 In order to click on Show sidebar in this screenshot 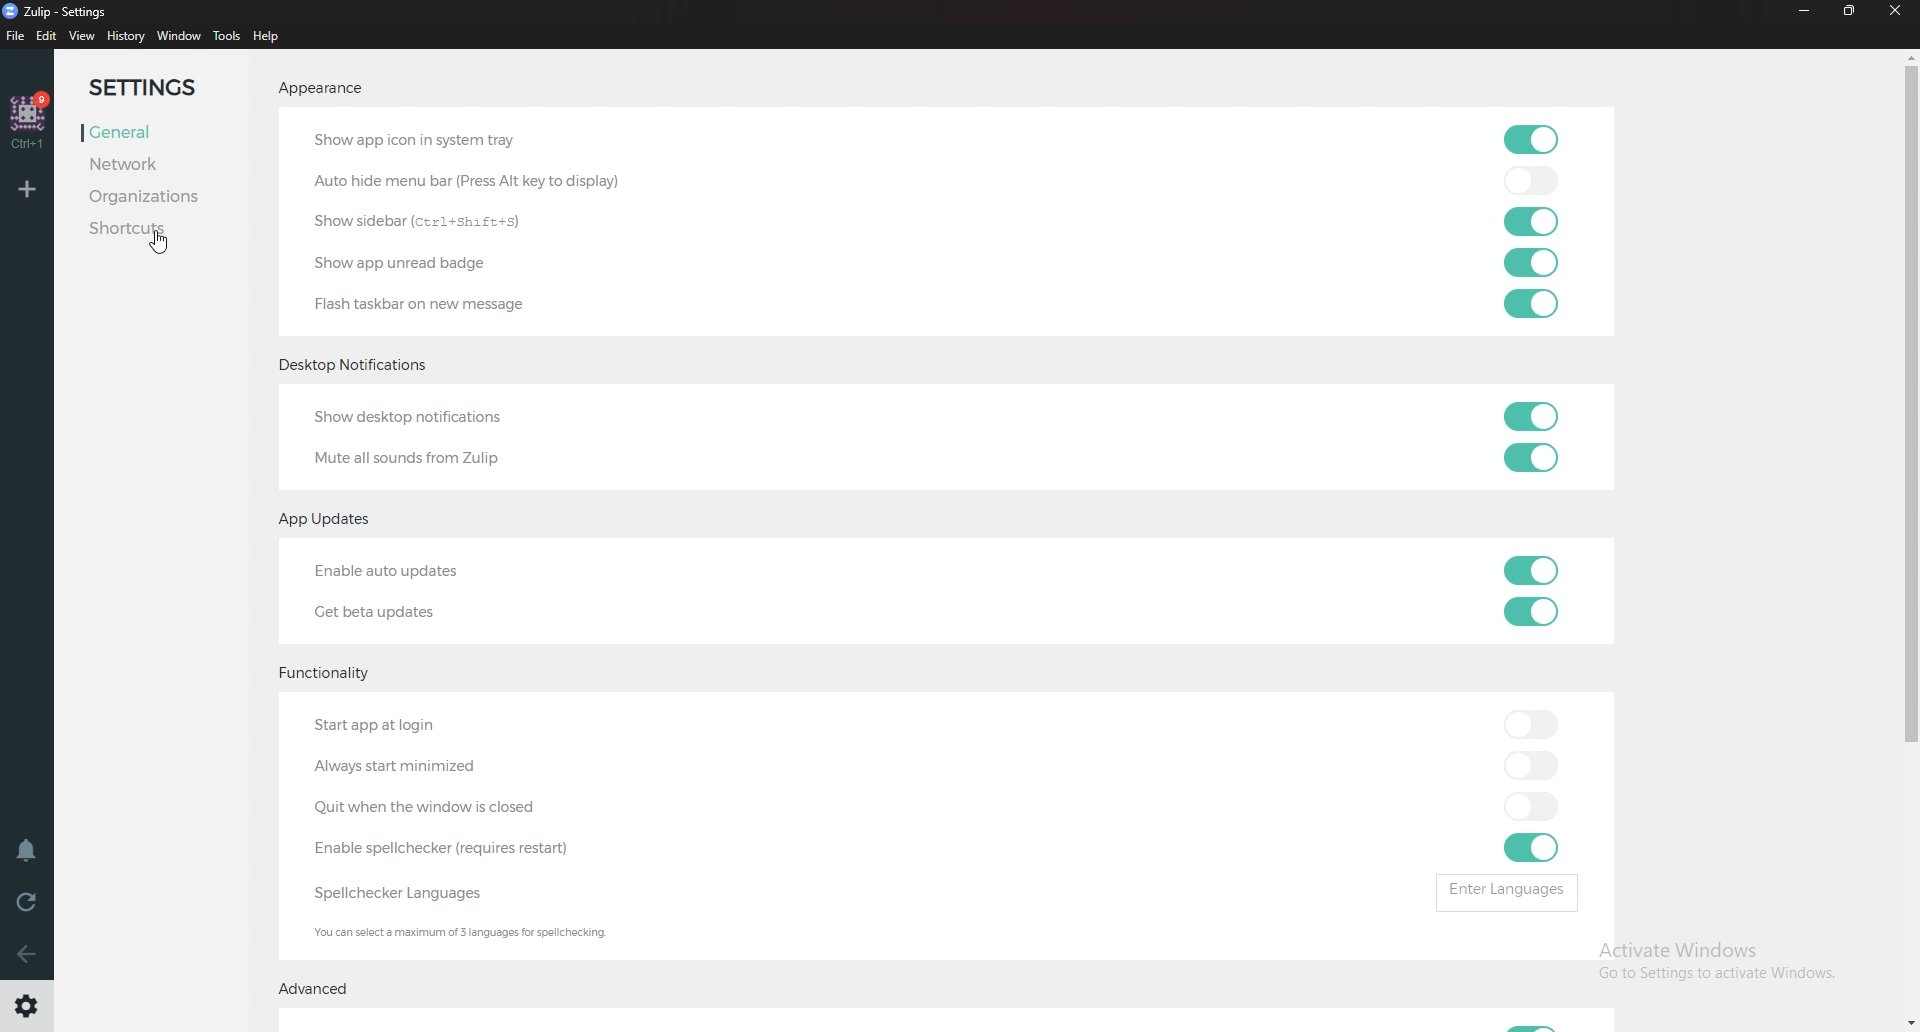, I will do `click(427, 224)`.